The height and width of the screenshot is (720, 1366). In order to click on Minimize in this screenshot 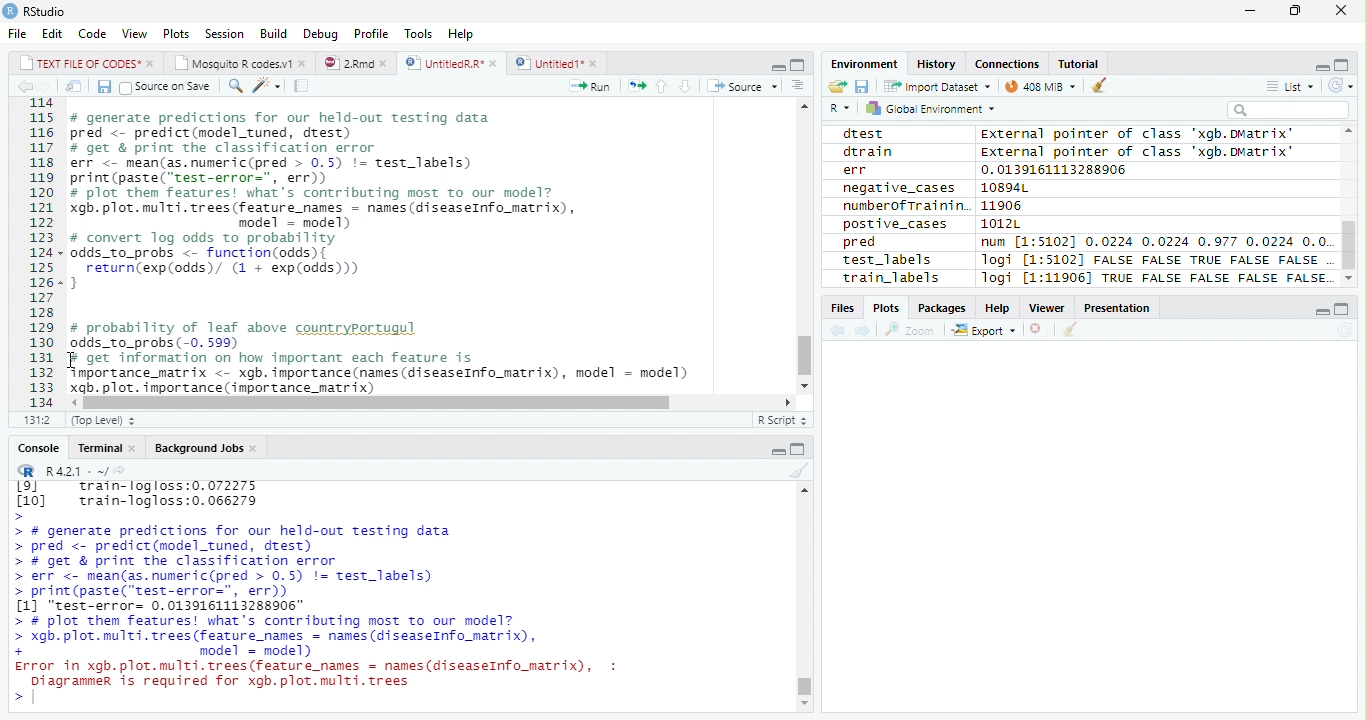, I will do `click(1249, 11)`.